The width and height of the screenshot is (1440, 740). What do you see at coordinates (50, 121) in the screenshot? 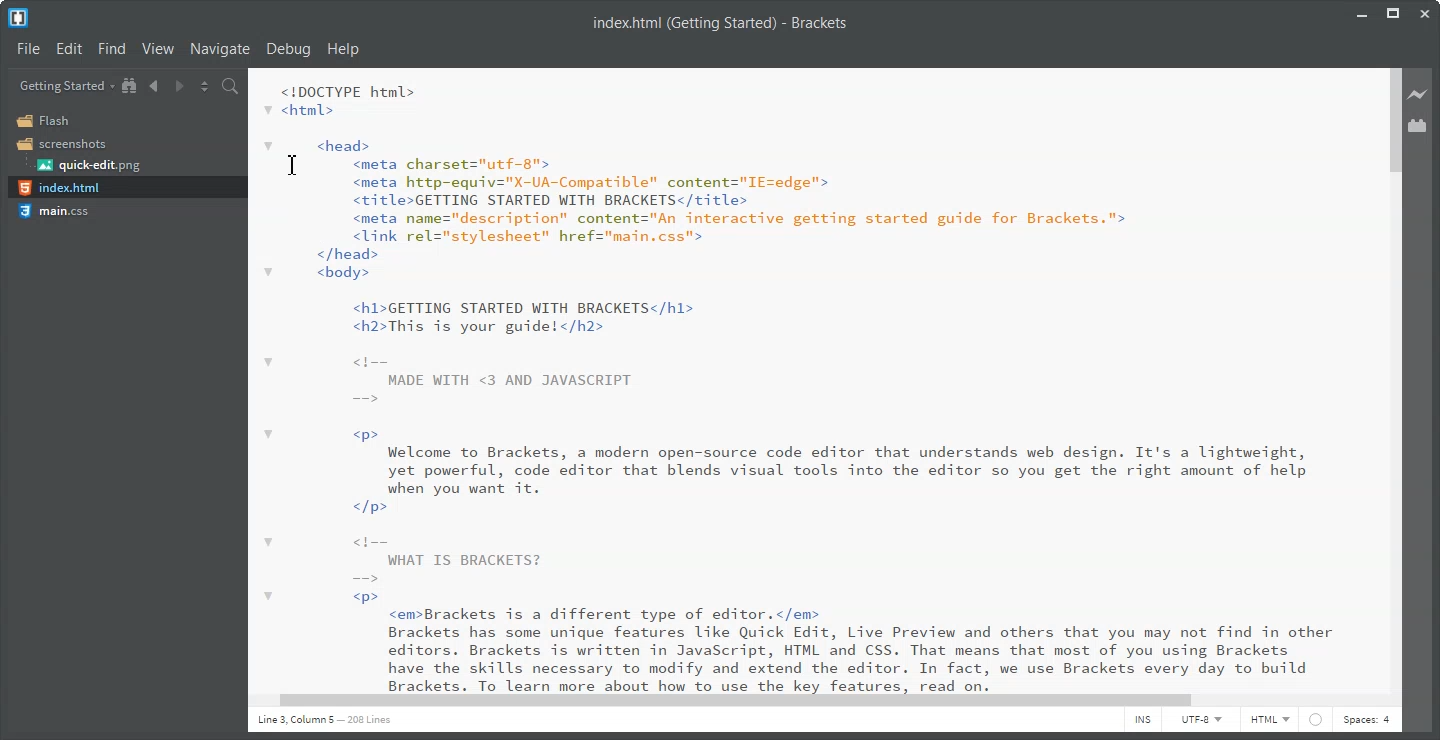
I see `Flash` at bounding box center [50, 121].